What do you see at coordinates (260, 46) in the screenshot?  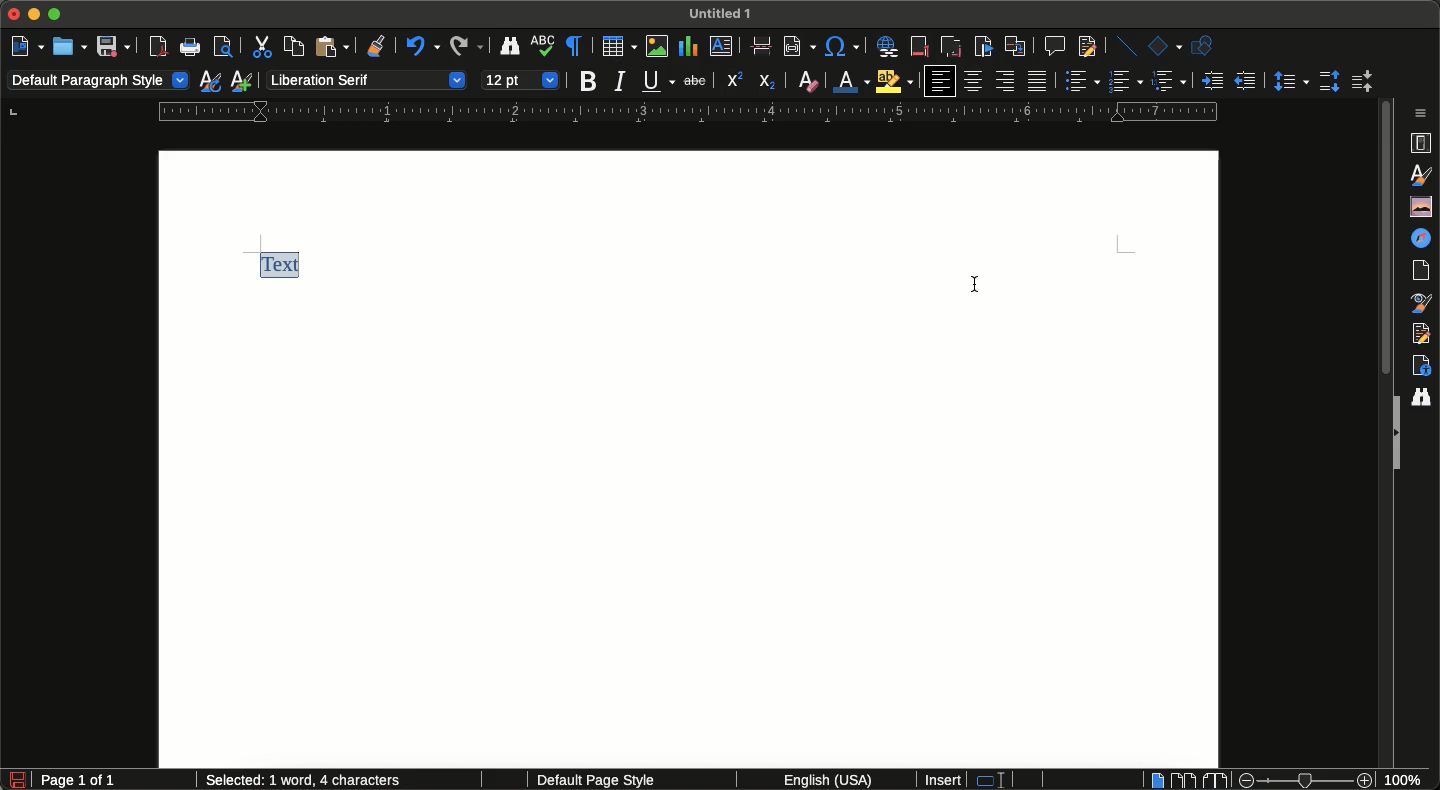 I see `Cut` at bounding box center [260, 46].